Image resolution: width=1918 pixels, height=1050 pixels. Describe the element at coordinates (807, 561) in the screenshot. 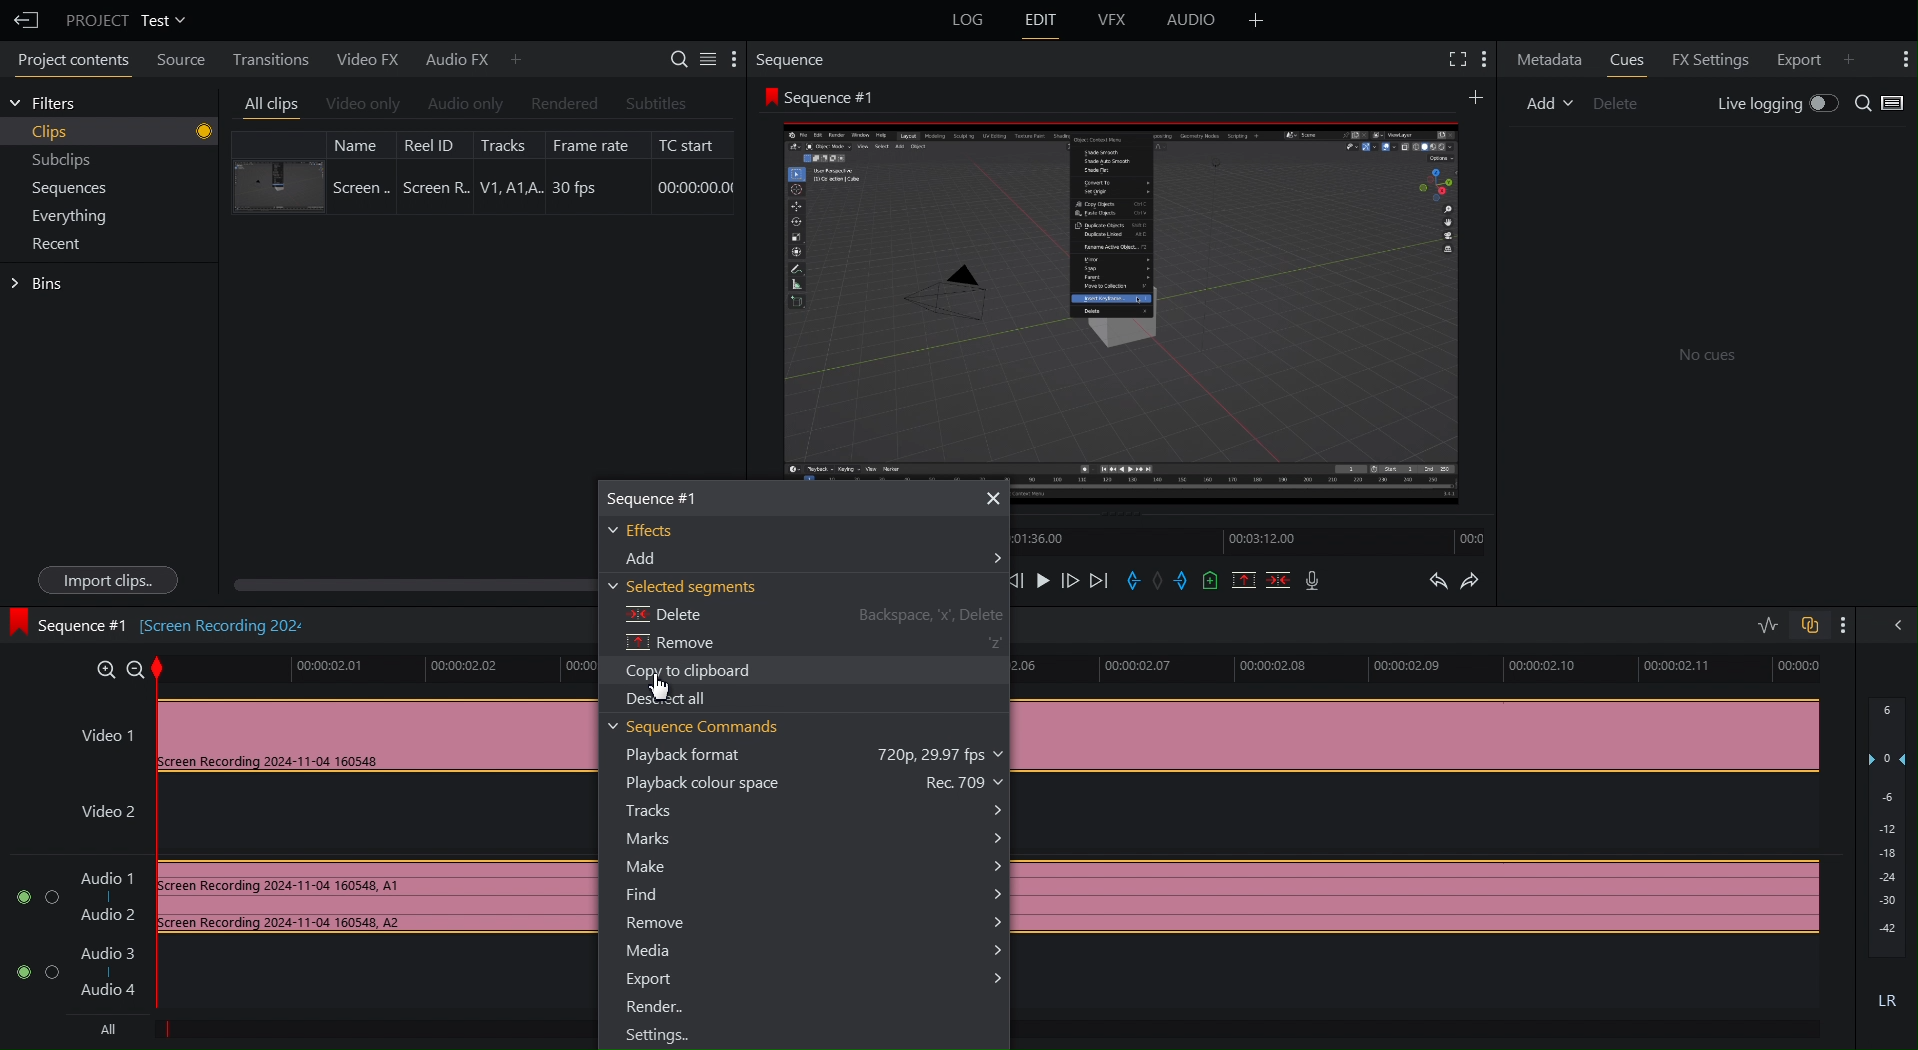

I see `Add` at that location.